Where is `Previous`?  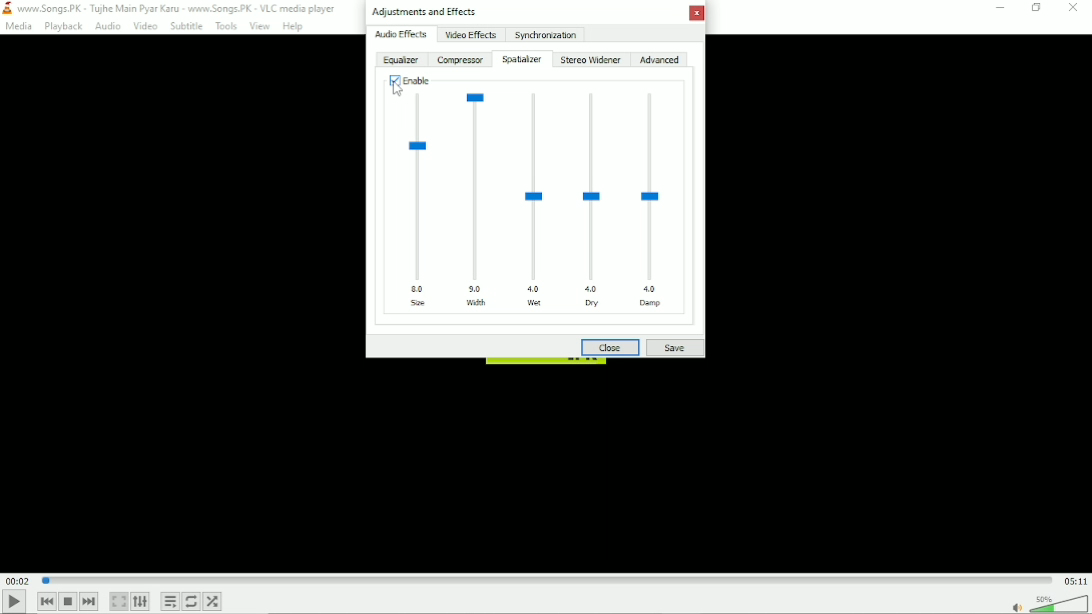 Previous is located at coordinates (45, 602).